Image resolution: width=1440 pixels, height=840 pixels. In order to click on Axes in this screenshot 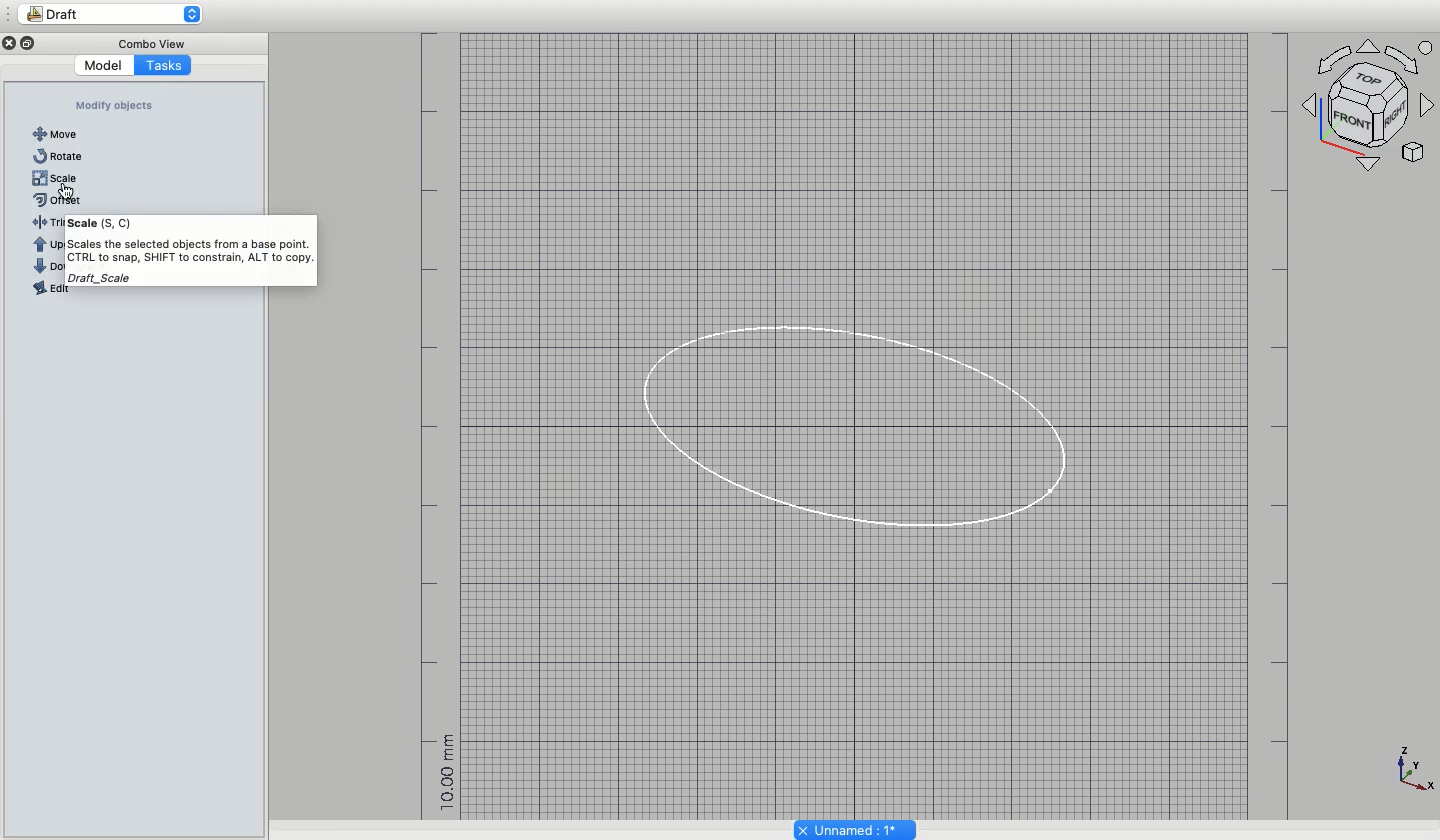, I will do `click(1371, 103)`.